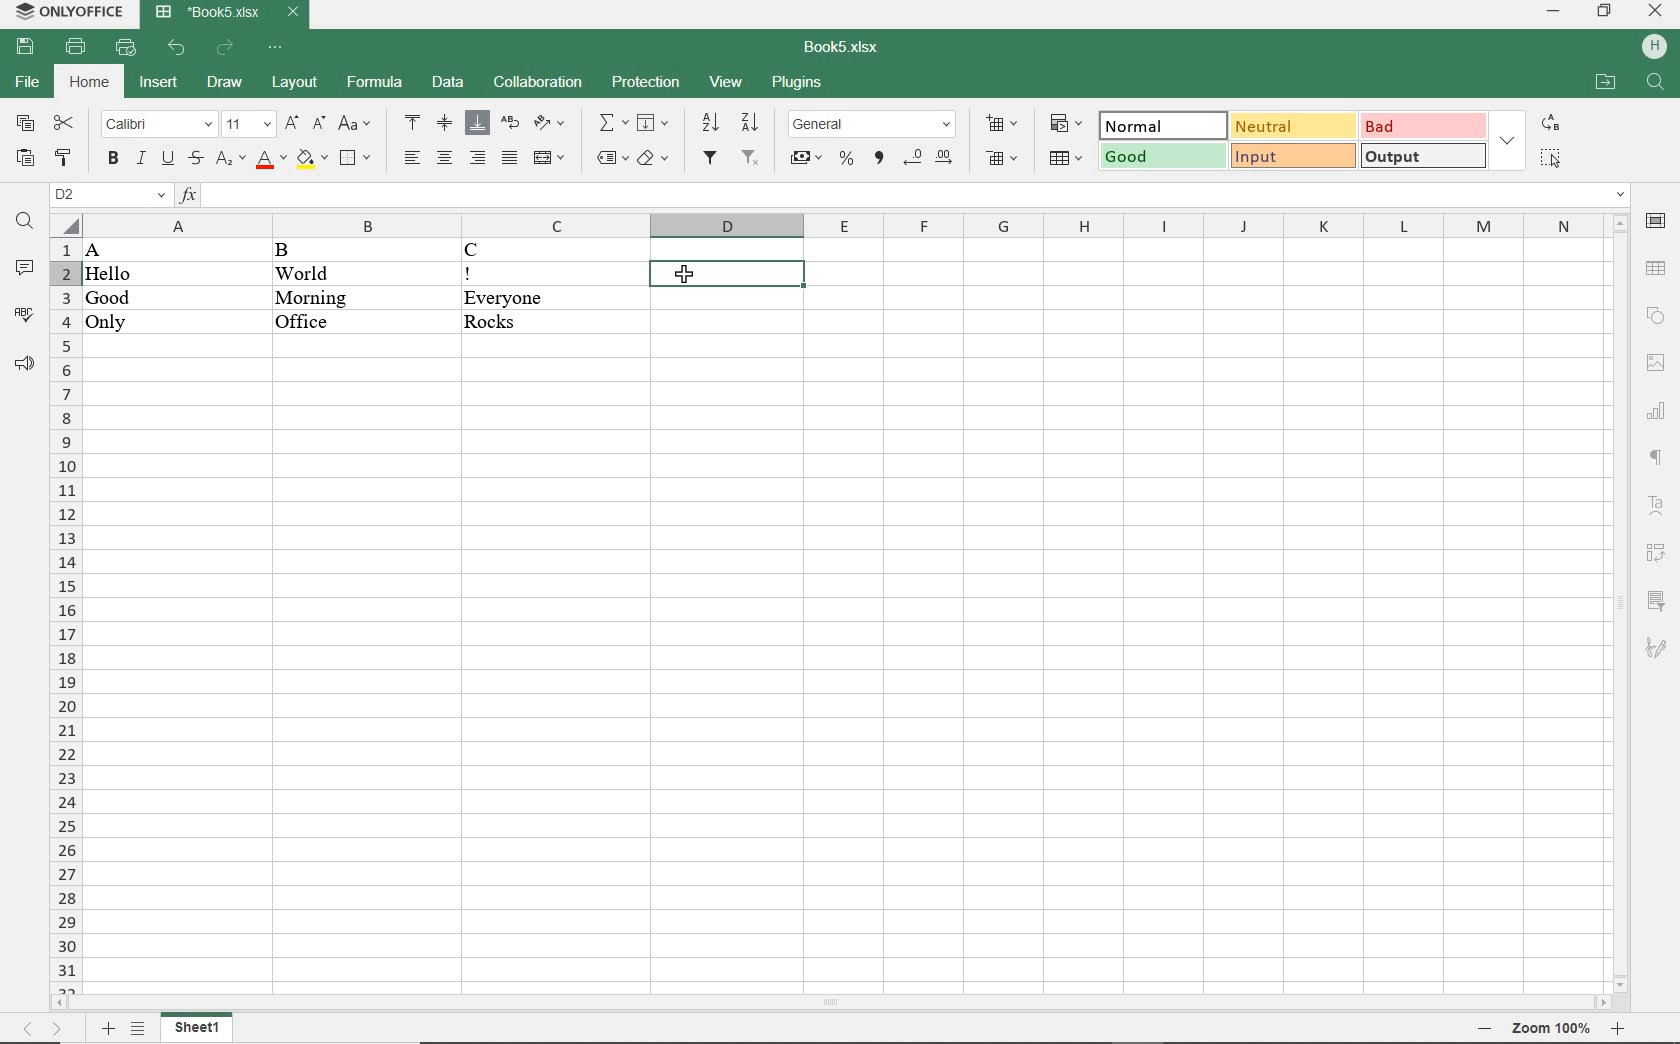 Image resolution: width=1680 pixels, height=1044 pixels. Describe the element at coordinates (1290, 156) in the screenshot. I see `INPUT` at that location.